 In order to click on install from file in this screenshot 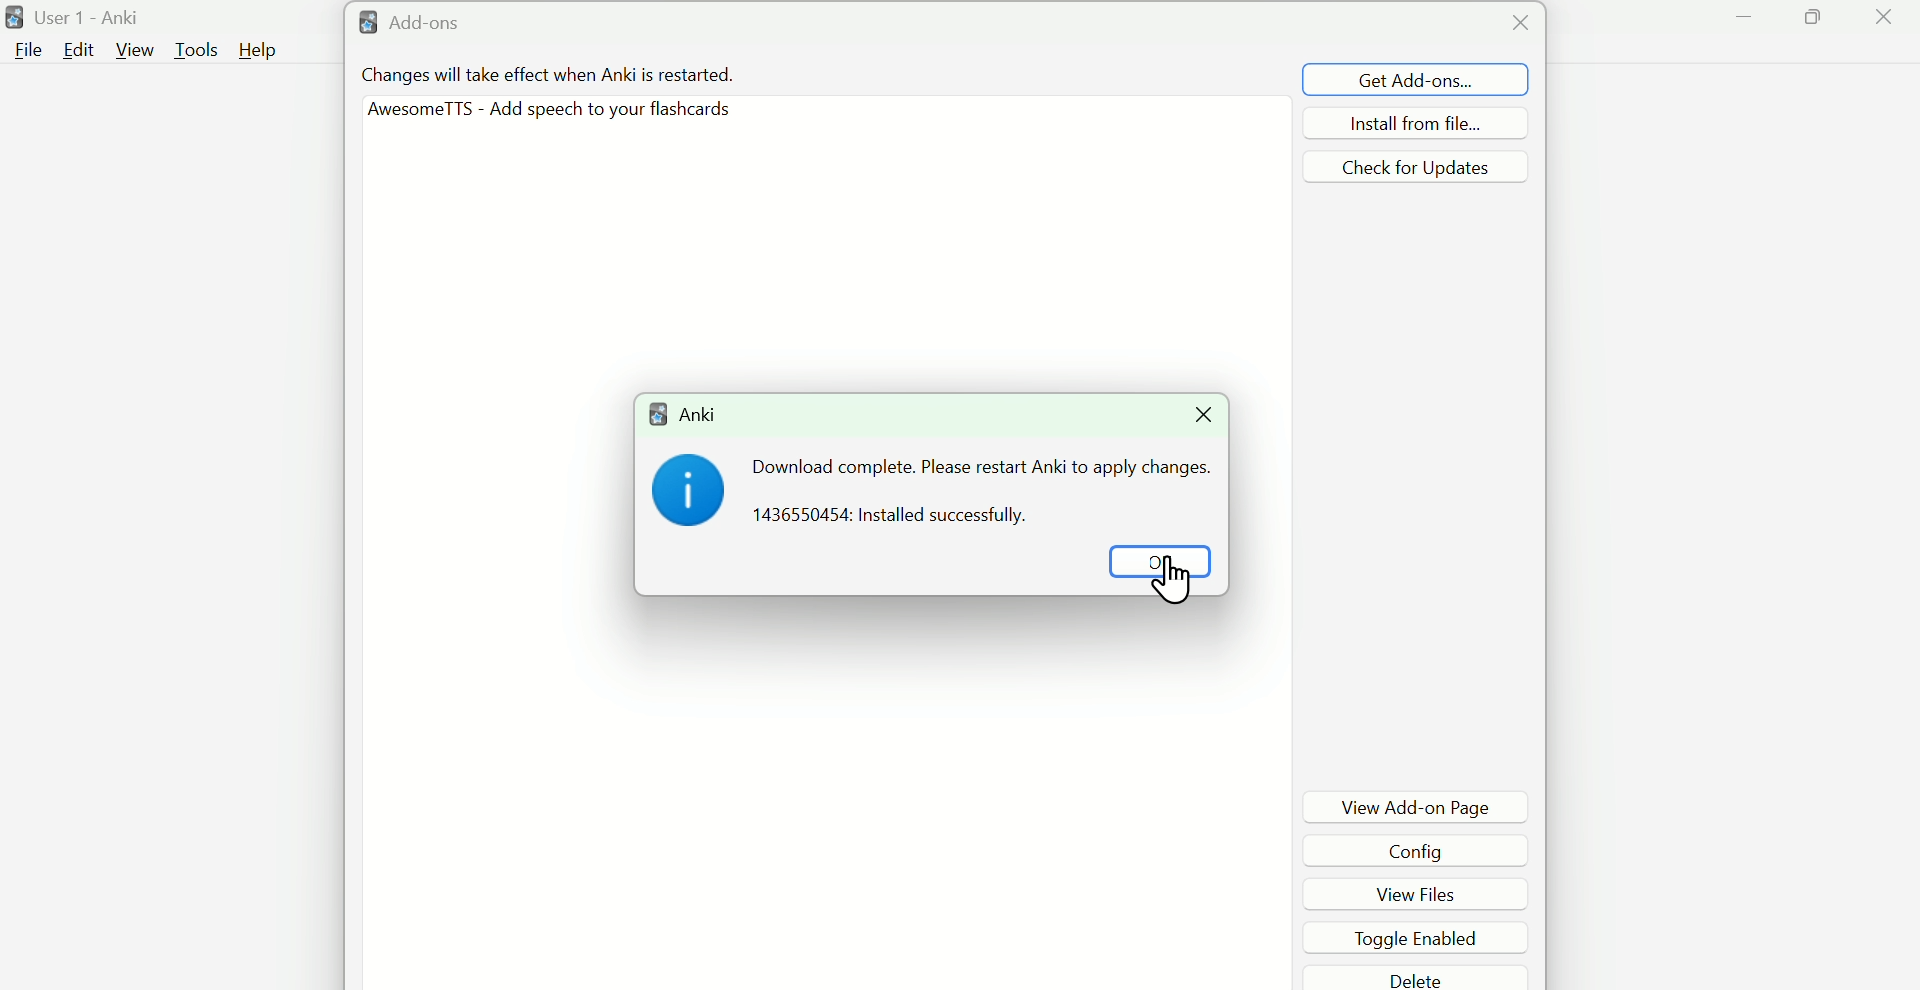, I will do `click(1414, 123)`.